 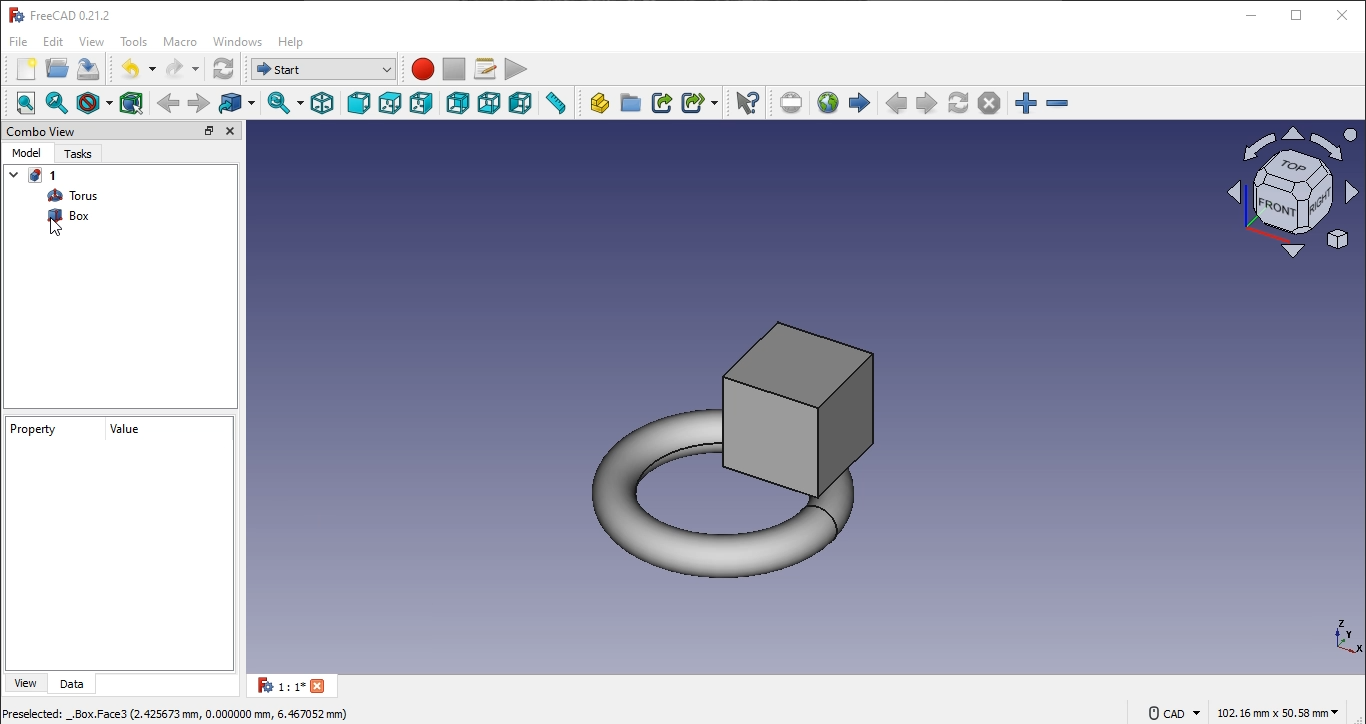 I want to click on close, so click(x=230, y=131).